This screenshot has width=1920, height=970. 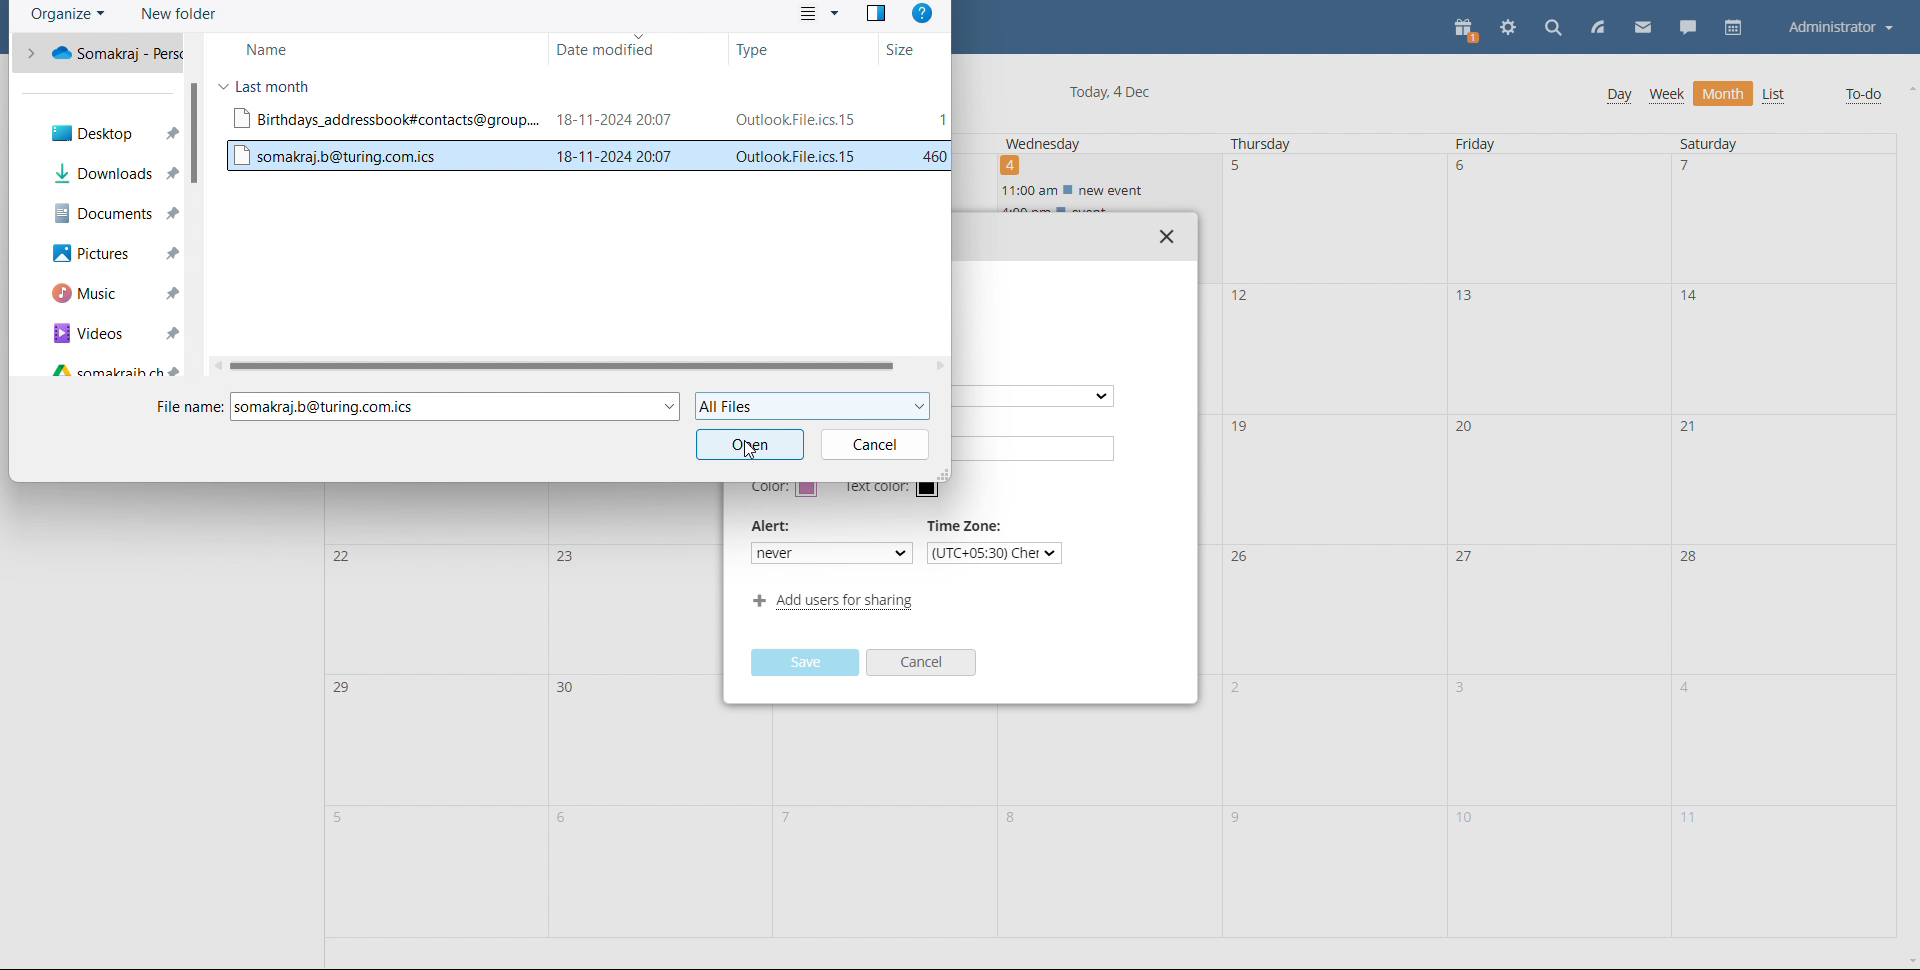 I want to click on file 1, so click(x=590, y=121).